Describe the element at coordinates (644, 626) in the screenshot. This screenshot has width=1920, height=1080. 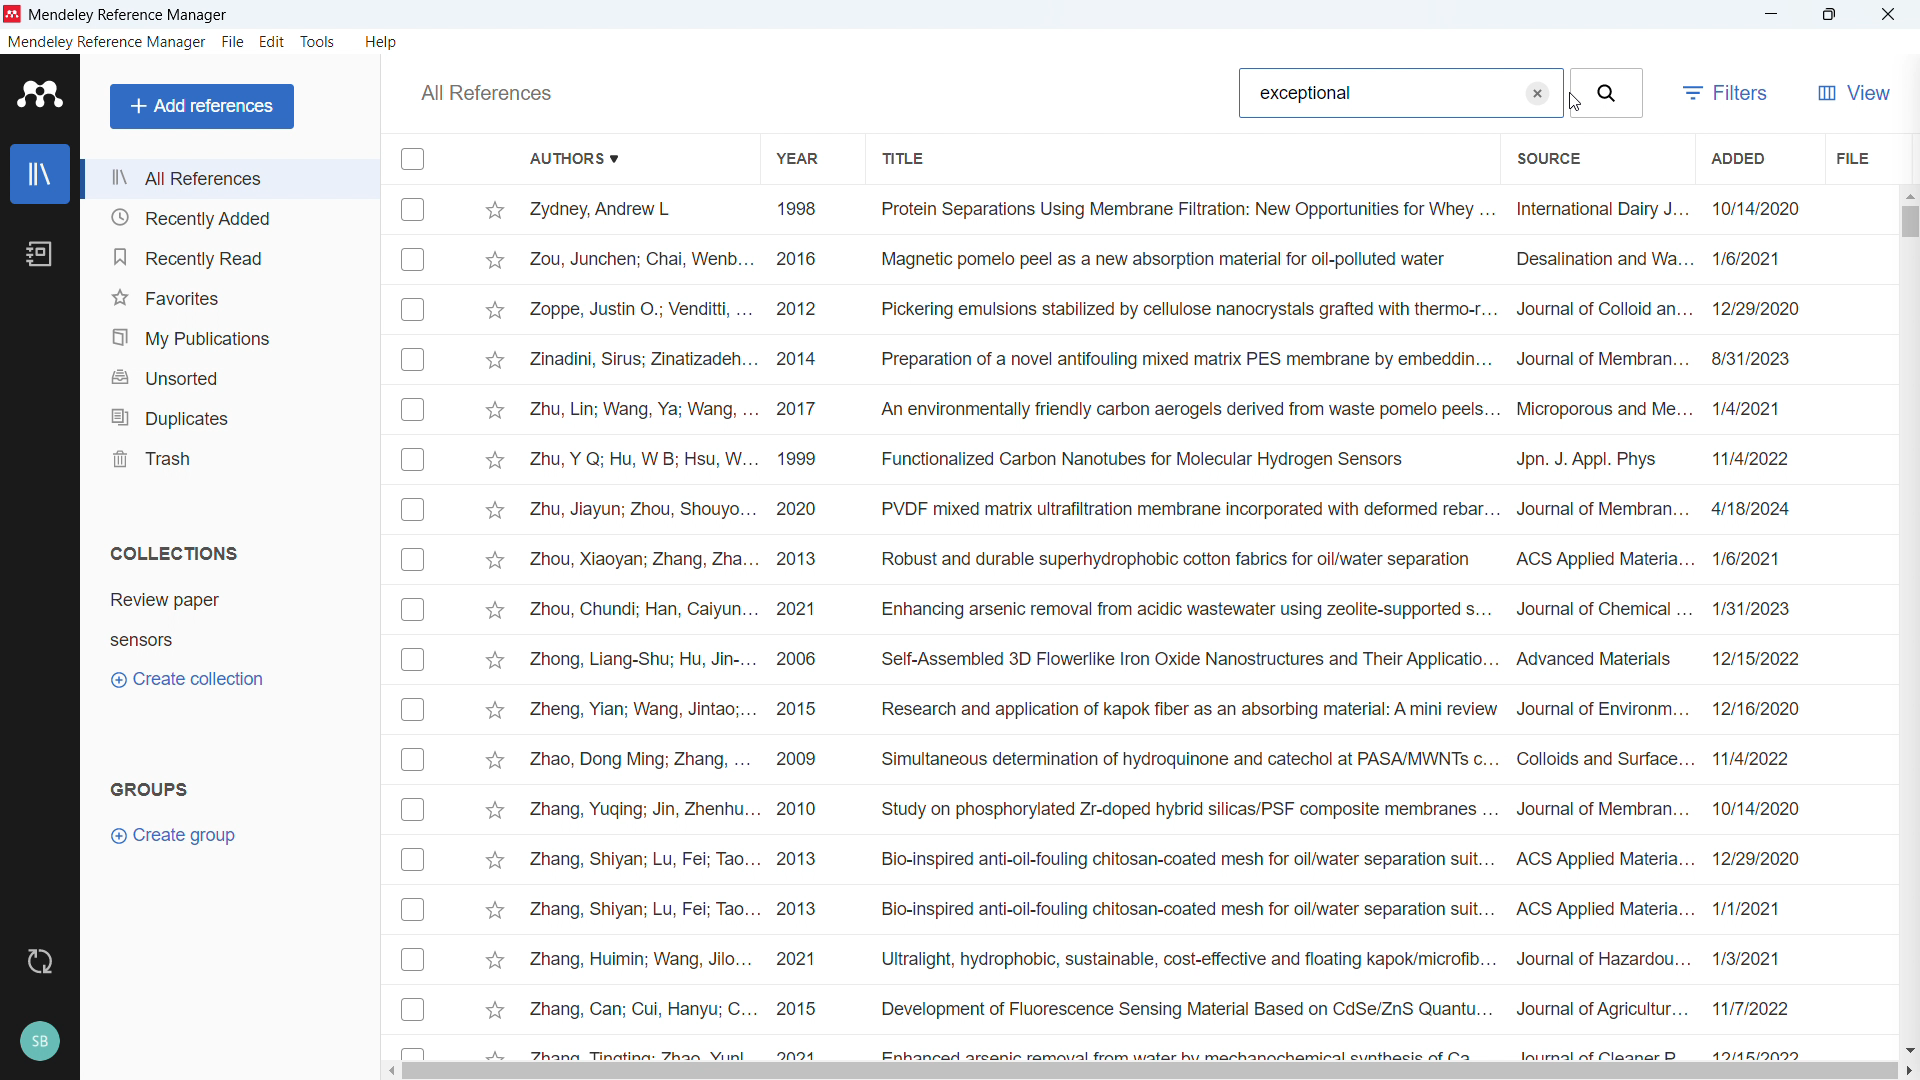
I see `Authors of individual entries ` at that location.